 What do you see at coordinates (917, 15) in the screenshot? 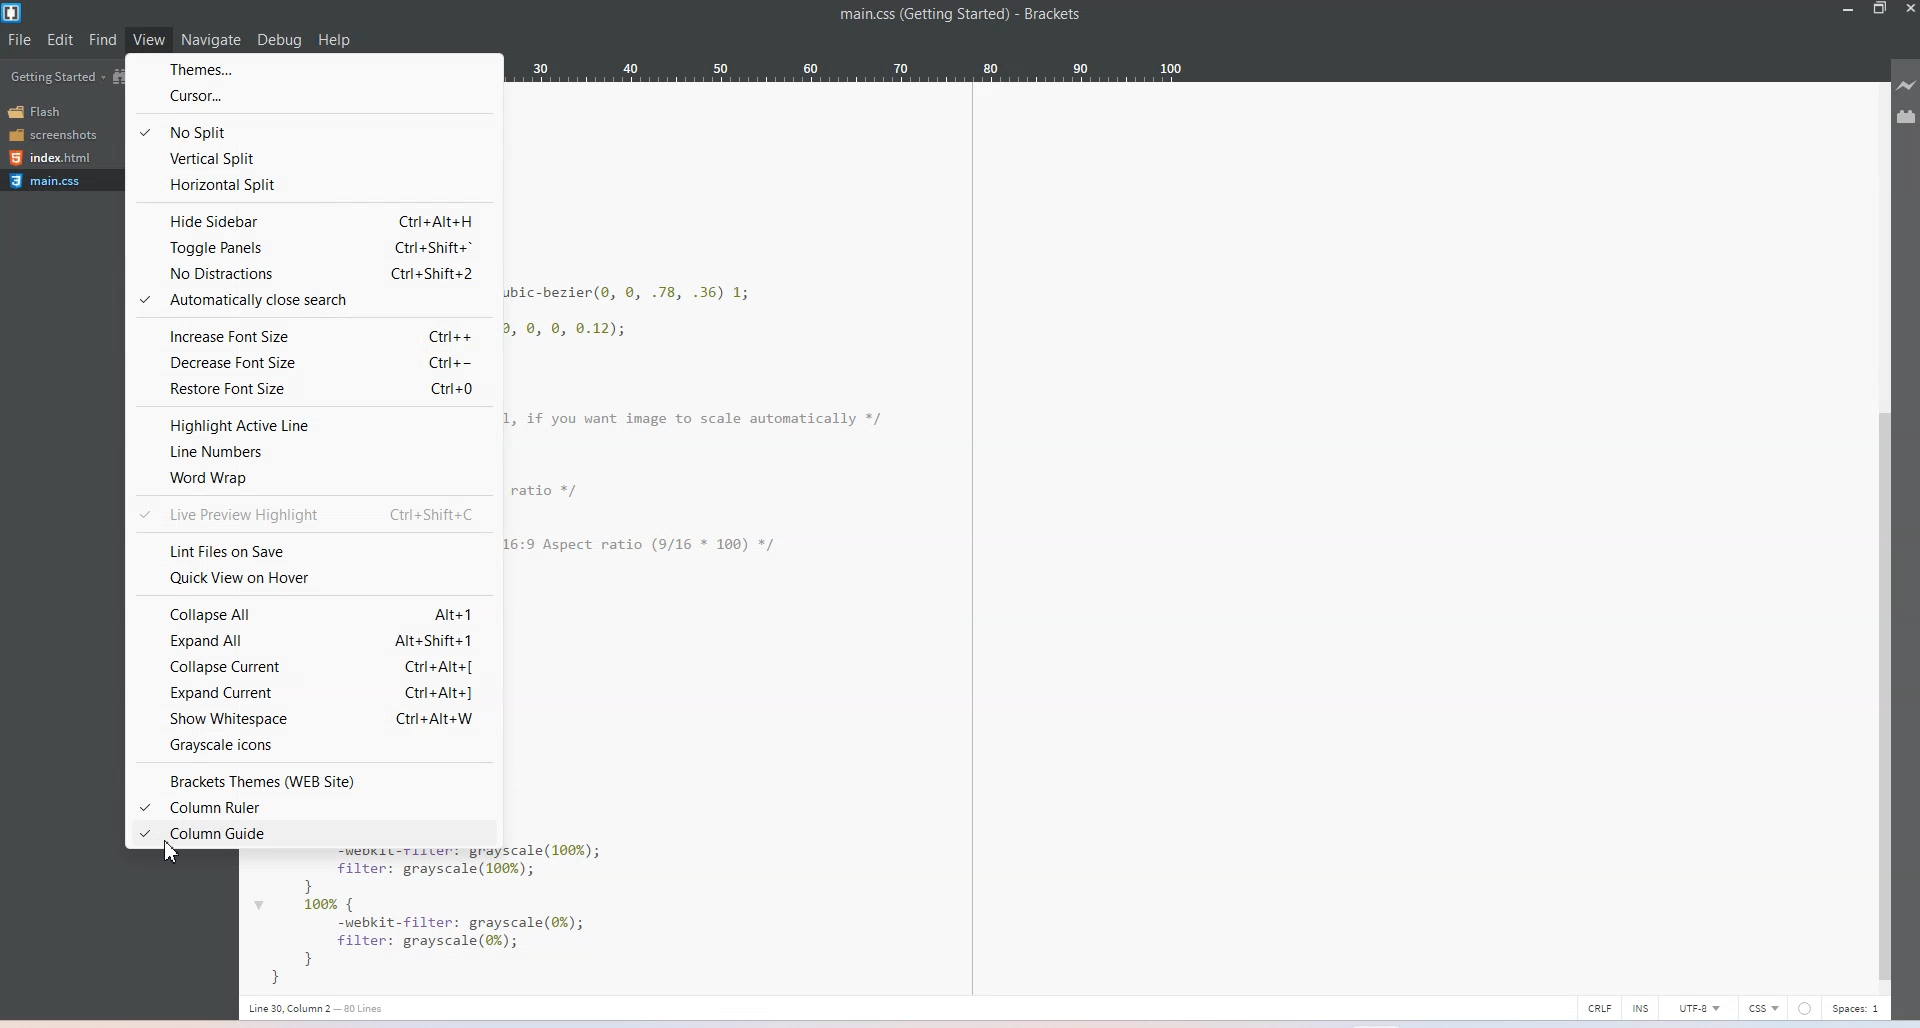
I see `main.css ` at bounding box center [917, 15].